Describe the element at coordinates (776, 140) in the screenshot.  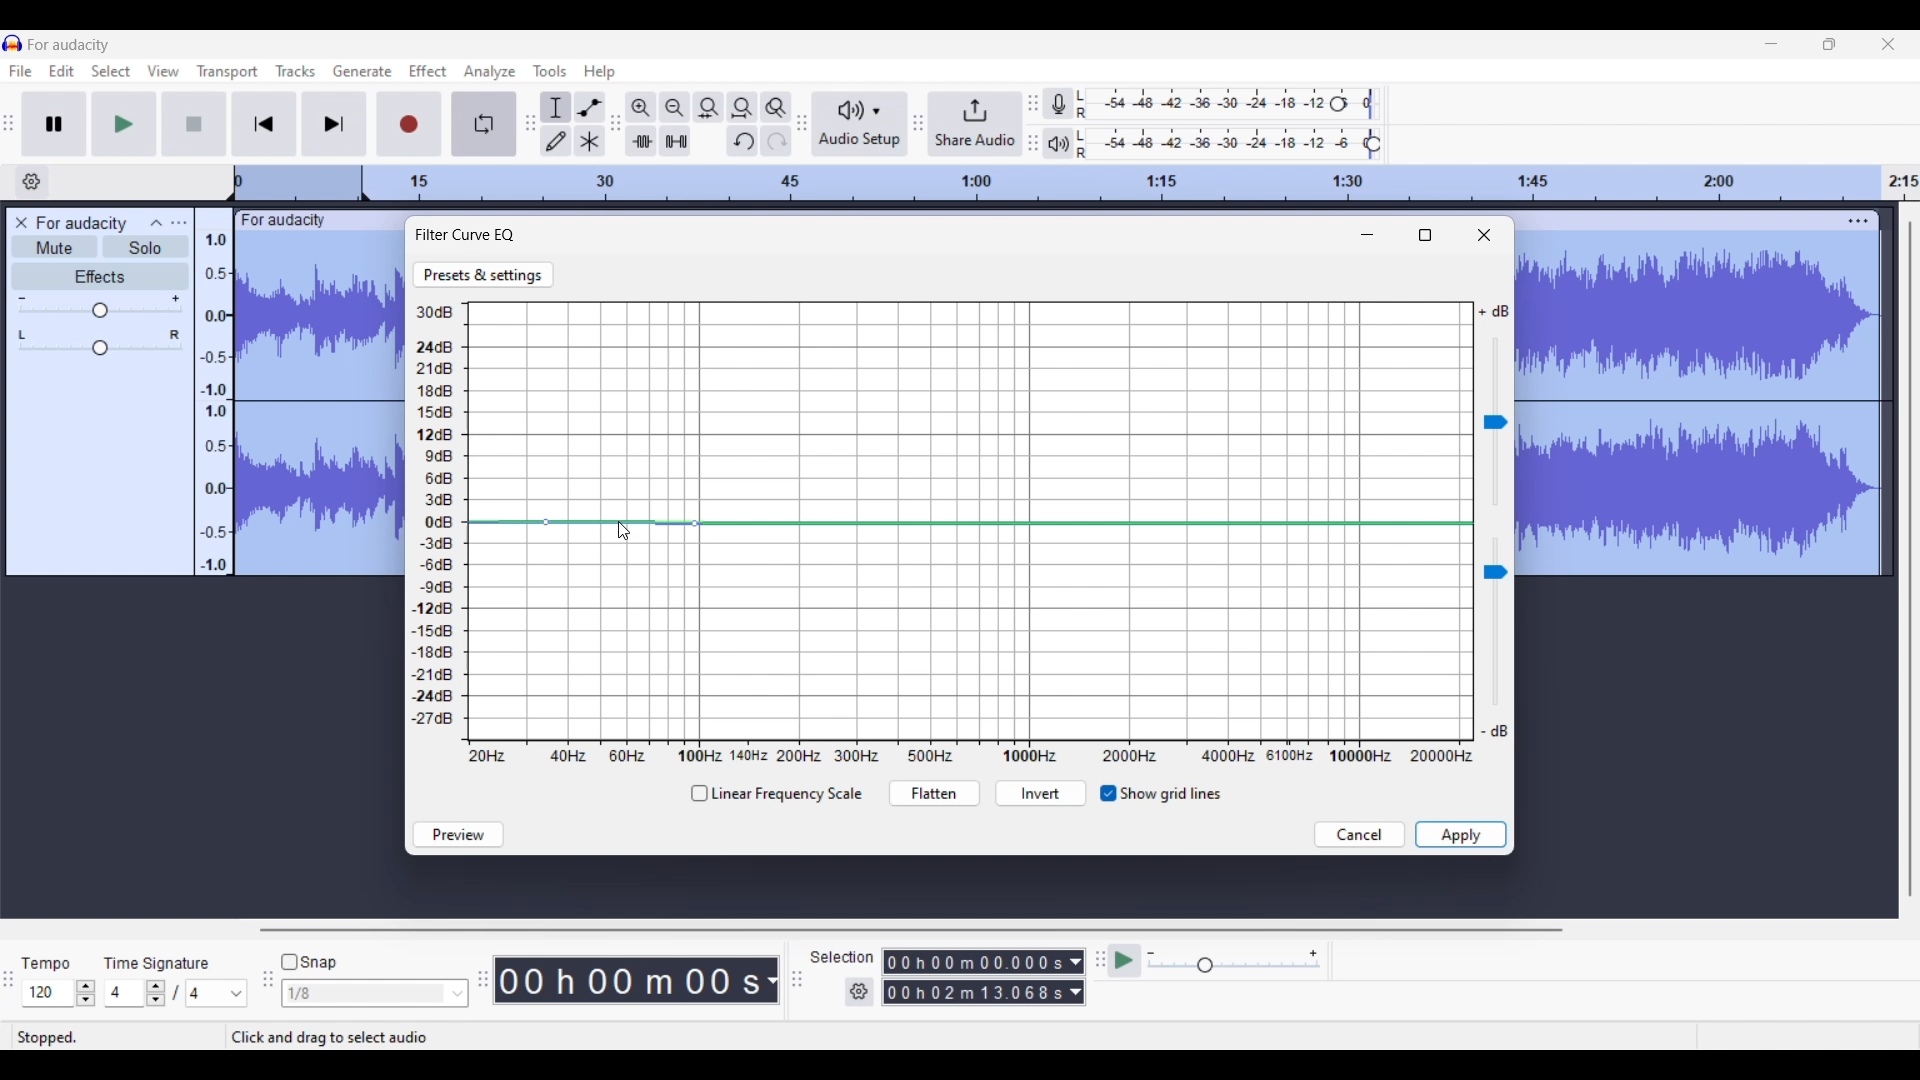
I see `Redo` at that location.